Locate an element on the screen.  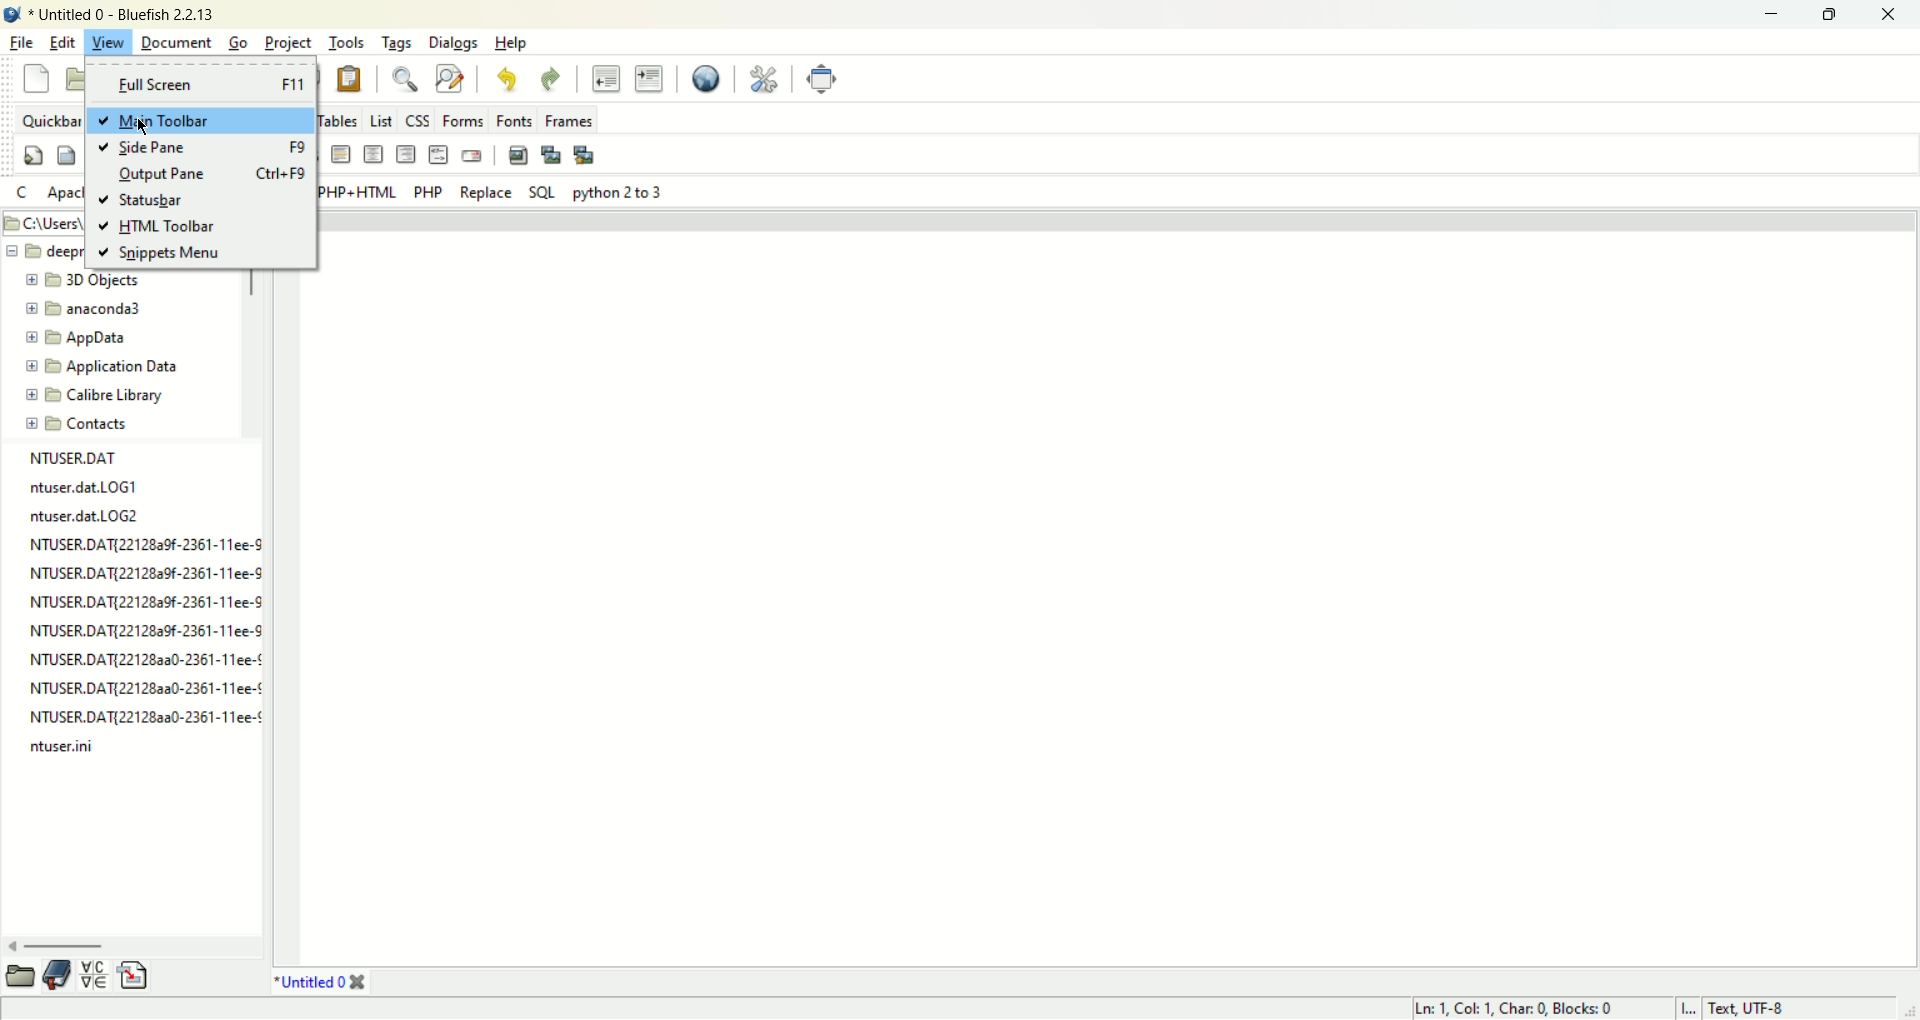
NTUSER.DAT{22128aa0-2361-11ee- is located at coordinates (143, 715).